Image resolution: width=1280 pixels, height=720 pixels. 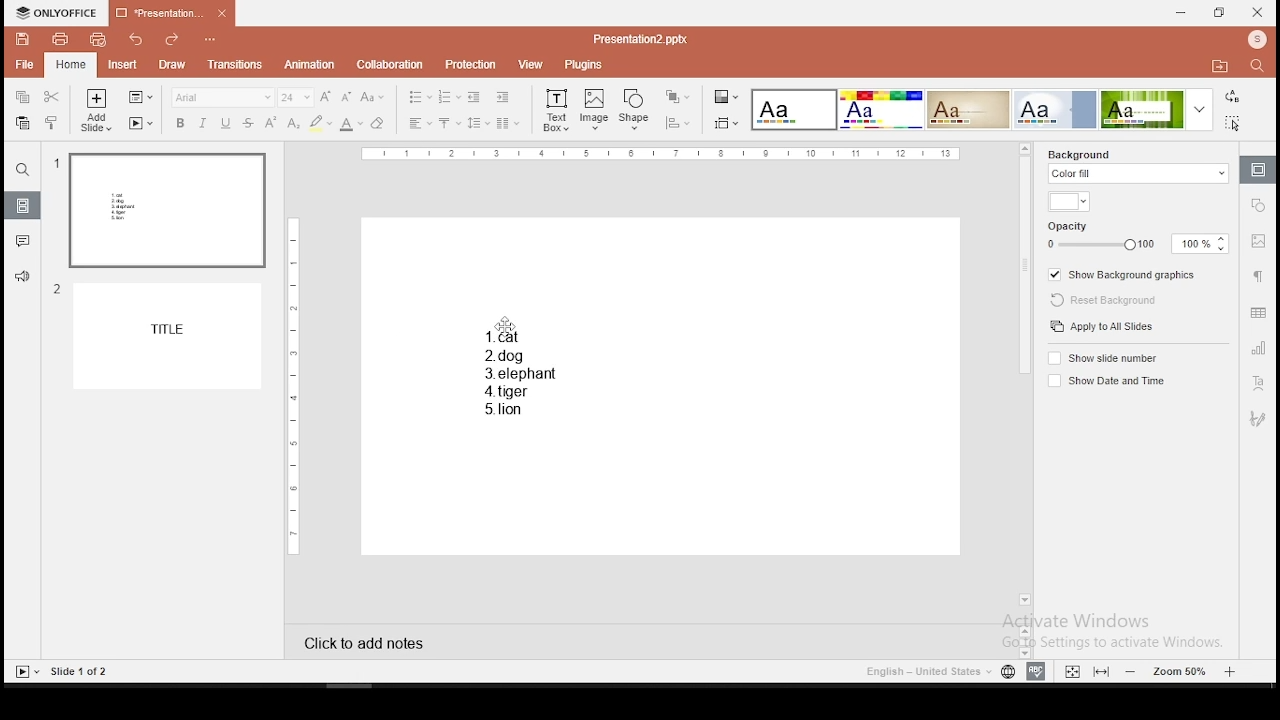 What do you see at coordinates (1106, 298) in the screenshot?
I see `reset background` at bounding box center [1106, 298].